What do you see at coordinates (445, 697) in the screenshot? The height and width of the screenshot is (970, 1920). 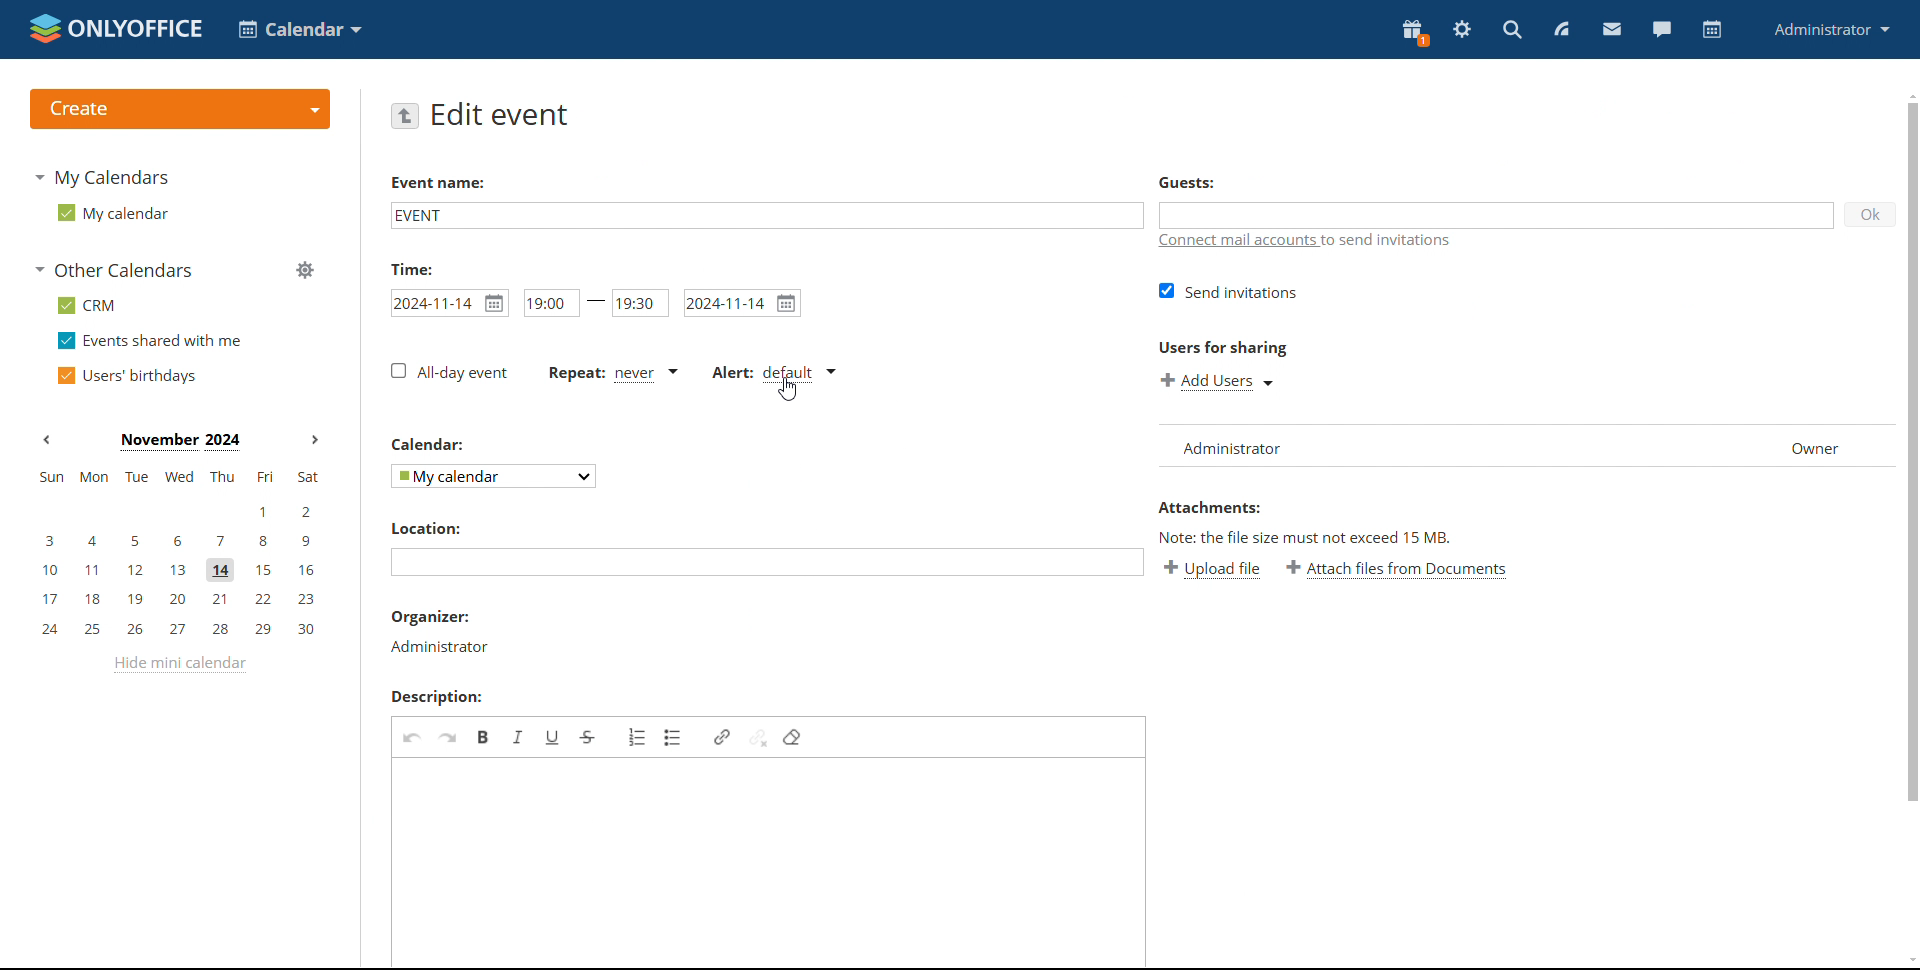 I see `description:` at bounding box center [445, 697].